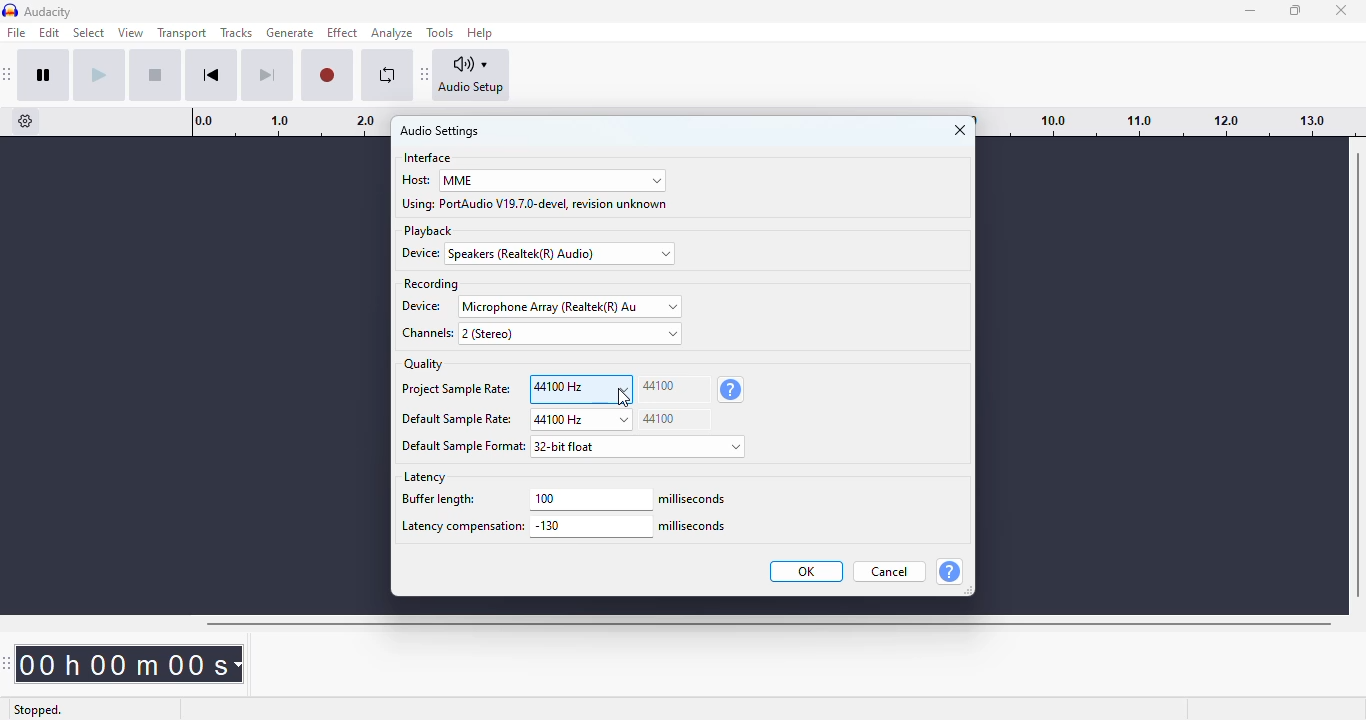 The height and width of the screenshot is (720, 1366). What do you see at coordinates (49, 32) in the screenshot?
I see `edit` at bounding box center [49, 32].